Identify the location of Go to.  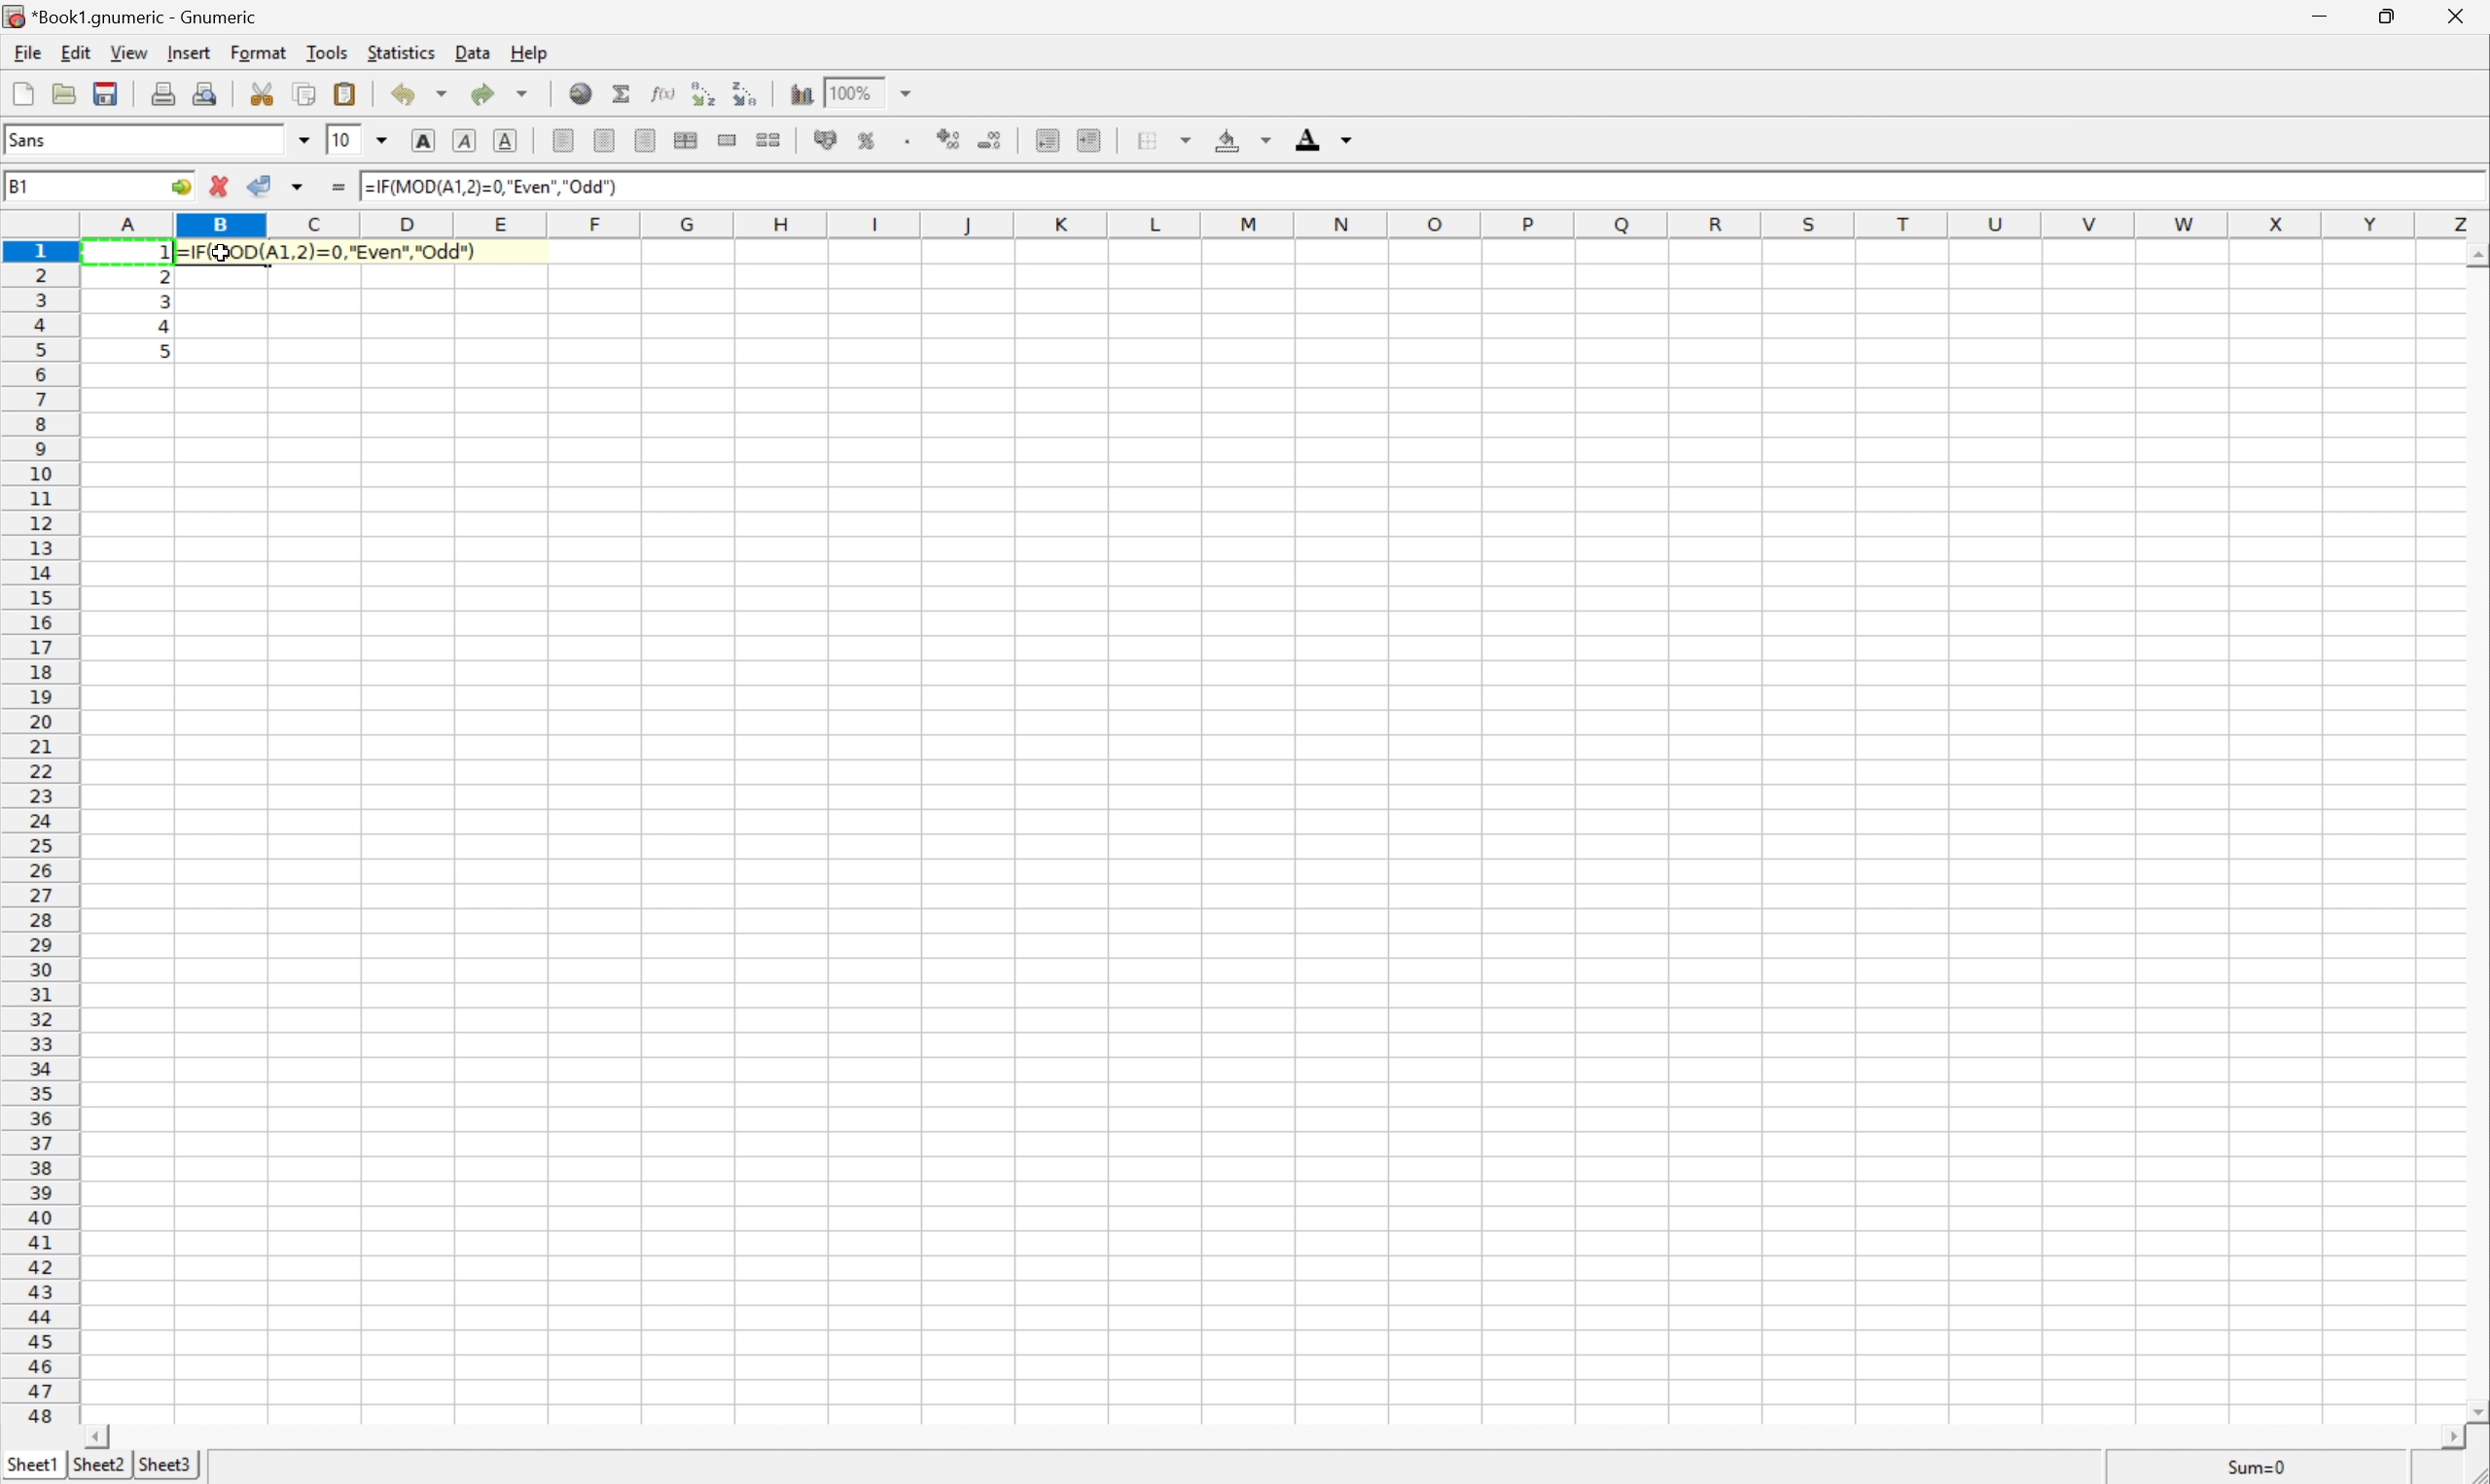
(181, 184).